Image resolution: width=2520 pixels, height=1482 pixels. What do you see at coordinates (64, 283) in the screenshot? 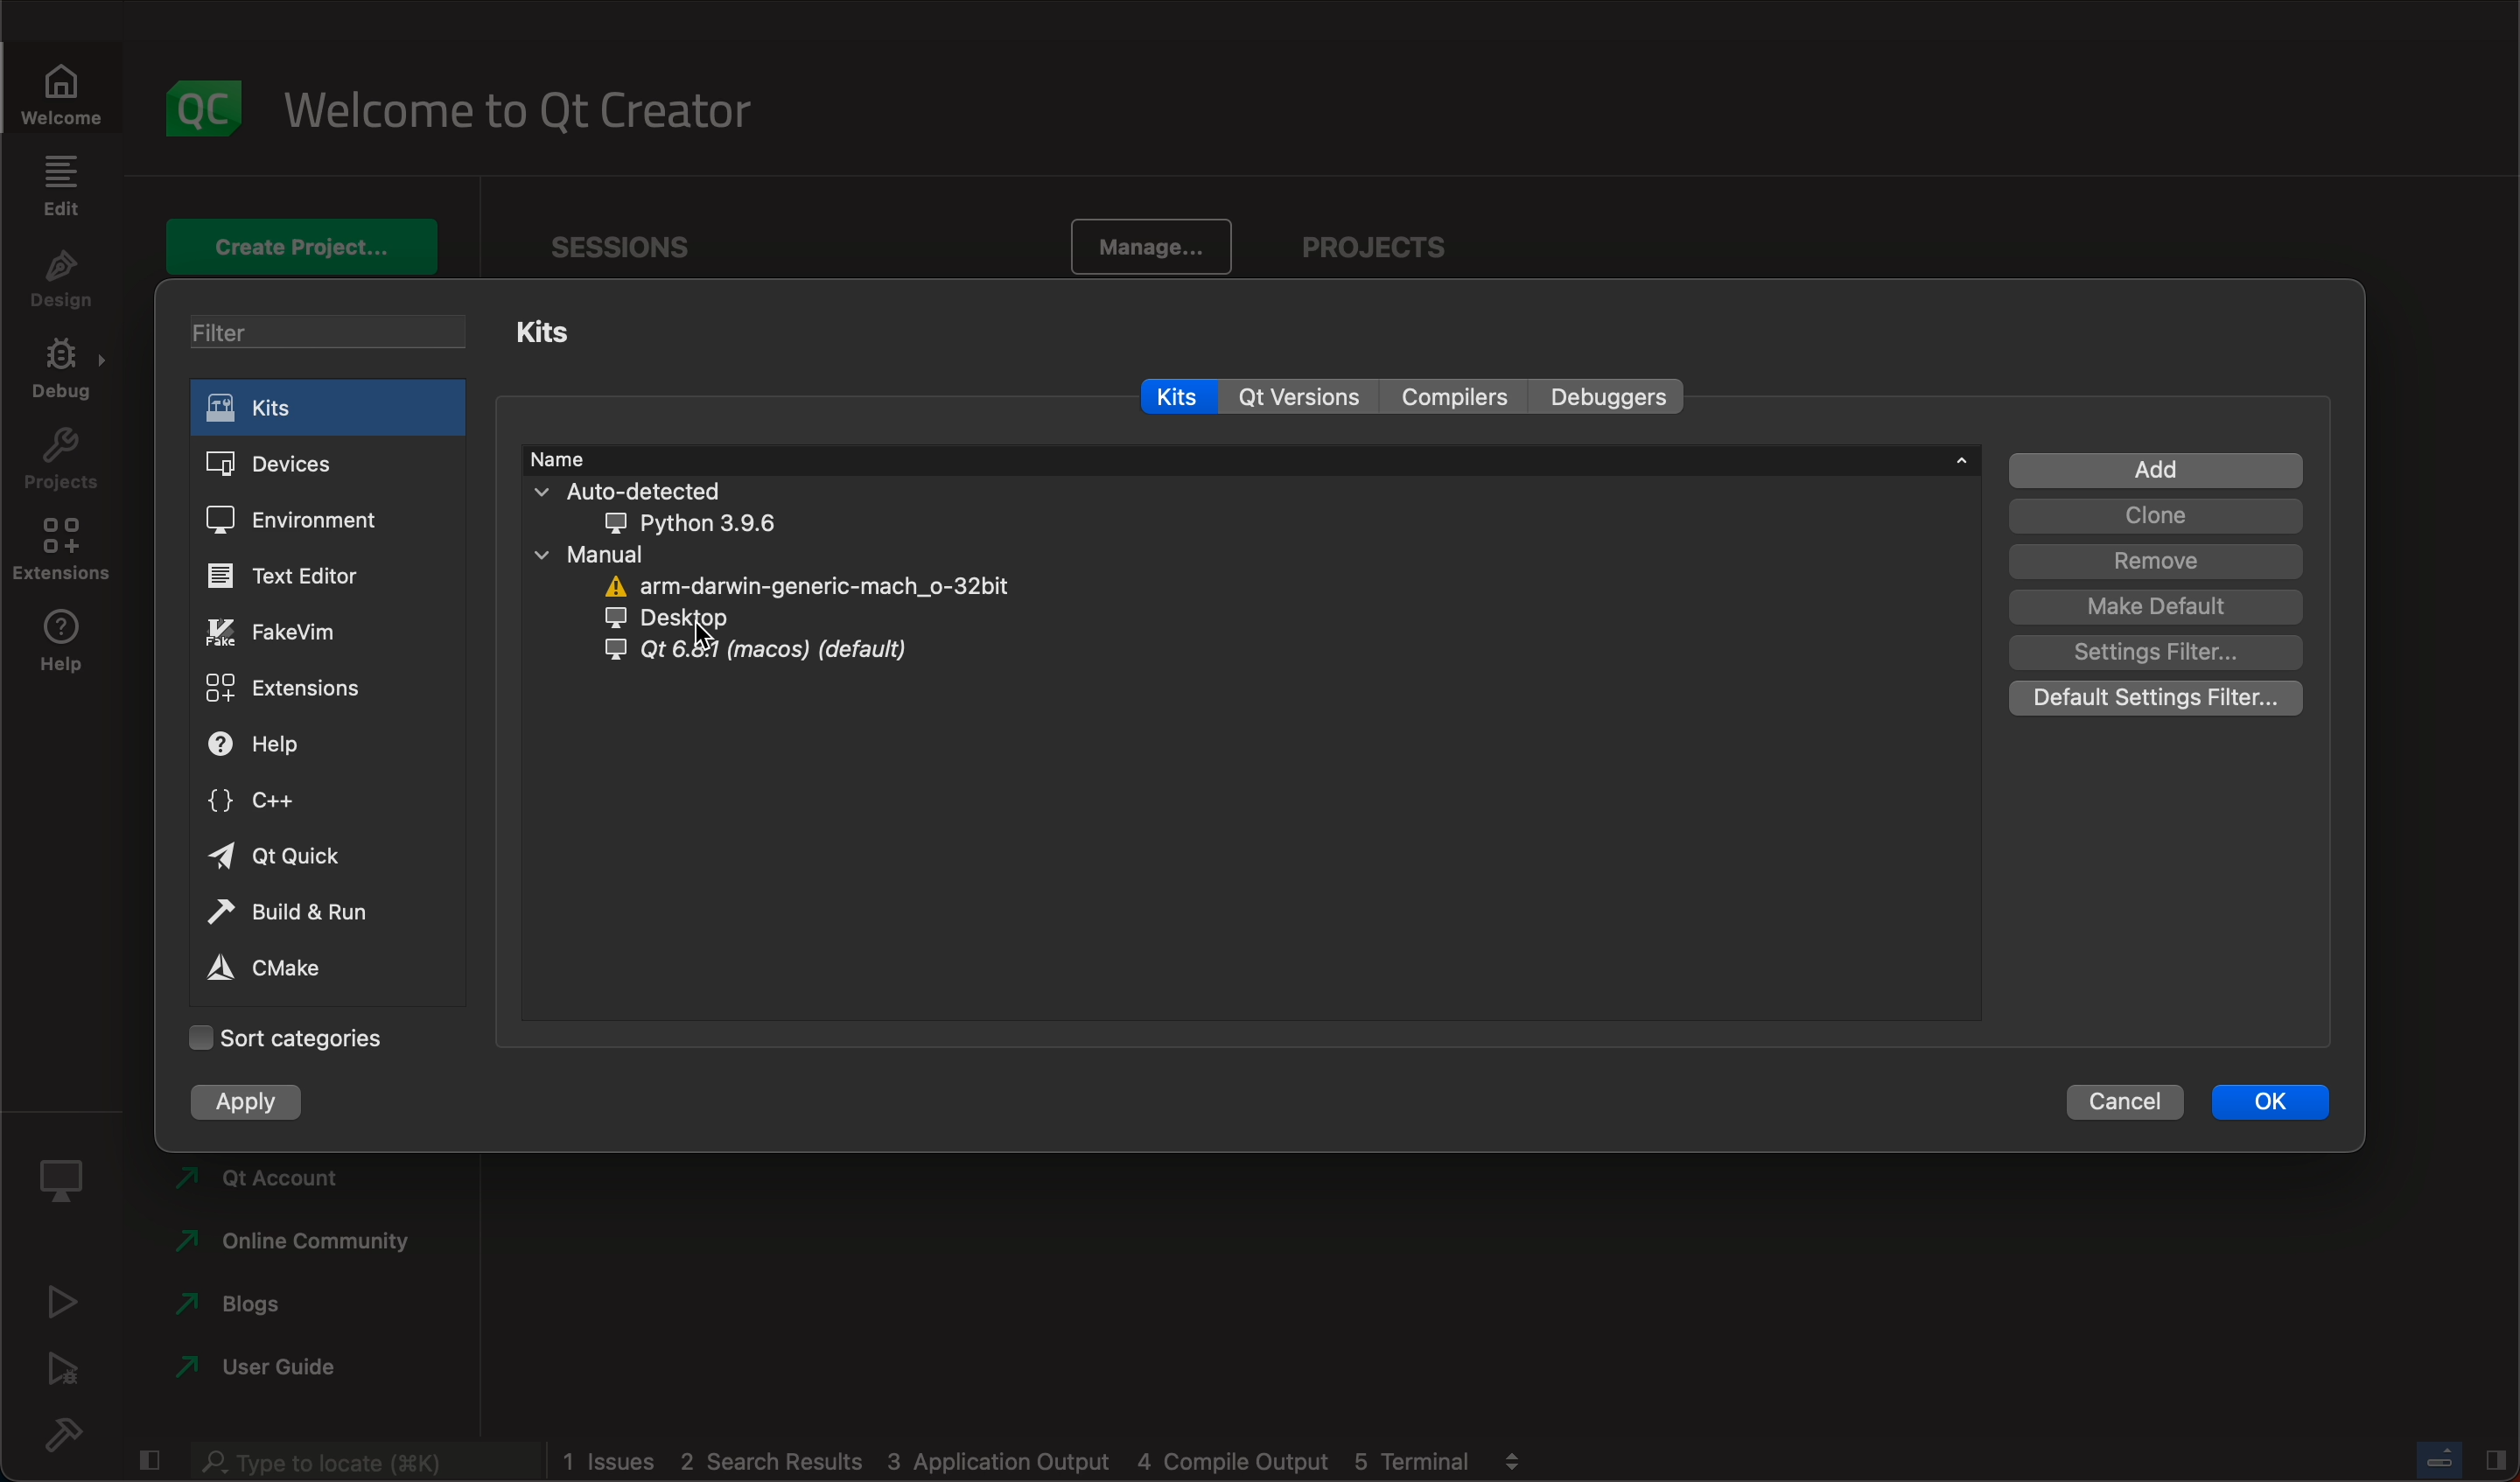
I see `design` at bounding box center [64, 283].